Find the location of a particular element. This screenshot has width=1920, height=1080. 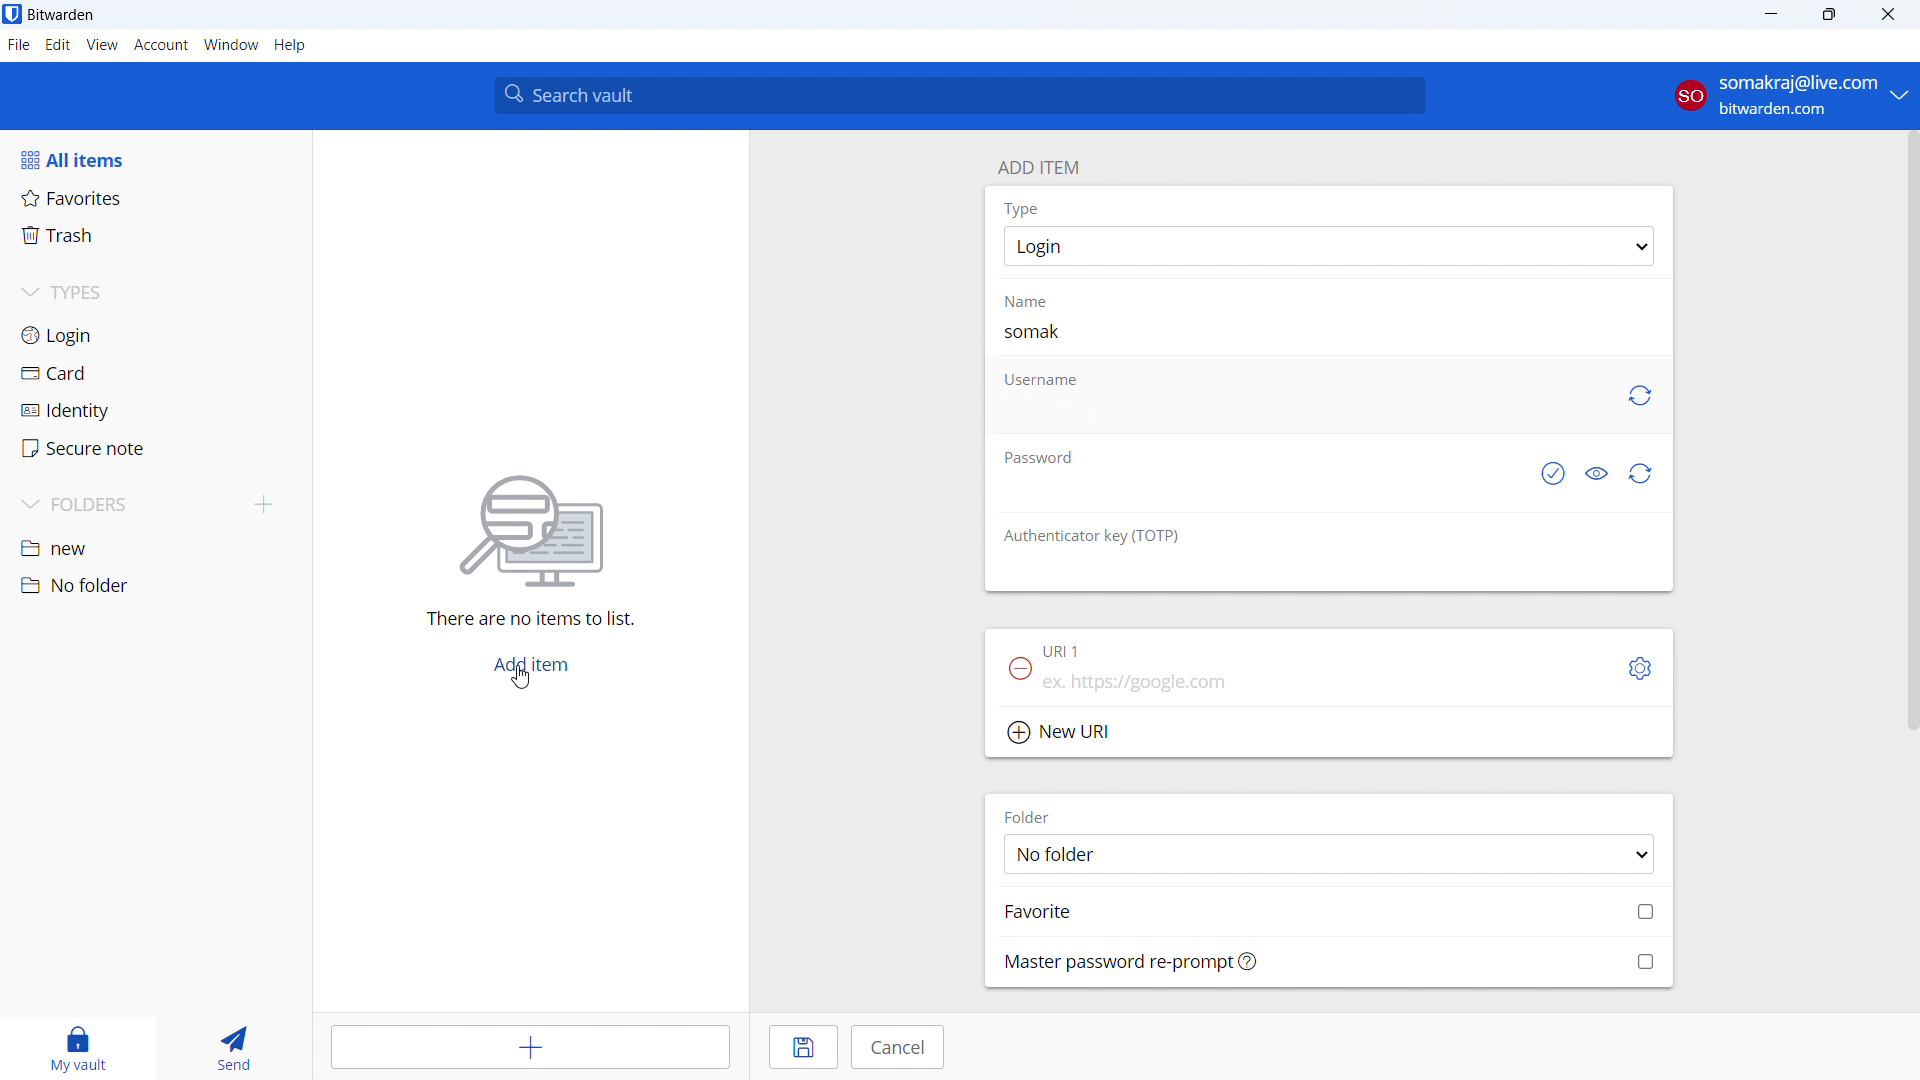

edit is located at coordinates (58, 45).